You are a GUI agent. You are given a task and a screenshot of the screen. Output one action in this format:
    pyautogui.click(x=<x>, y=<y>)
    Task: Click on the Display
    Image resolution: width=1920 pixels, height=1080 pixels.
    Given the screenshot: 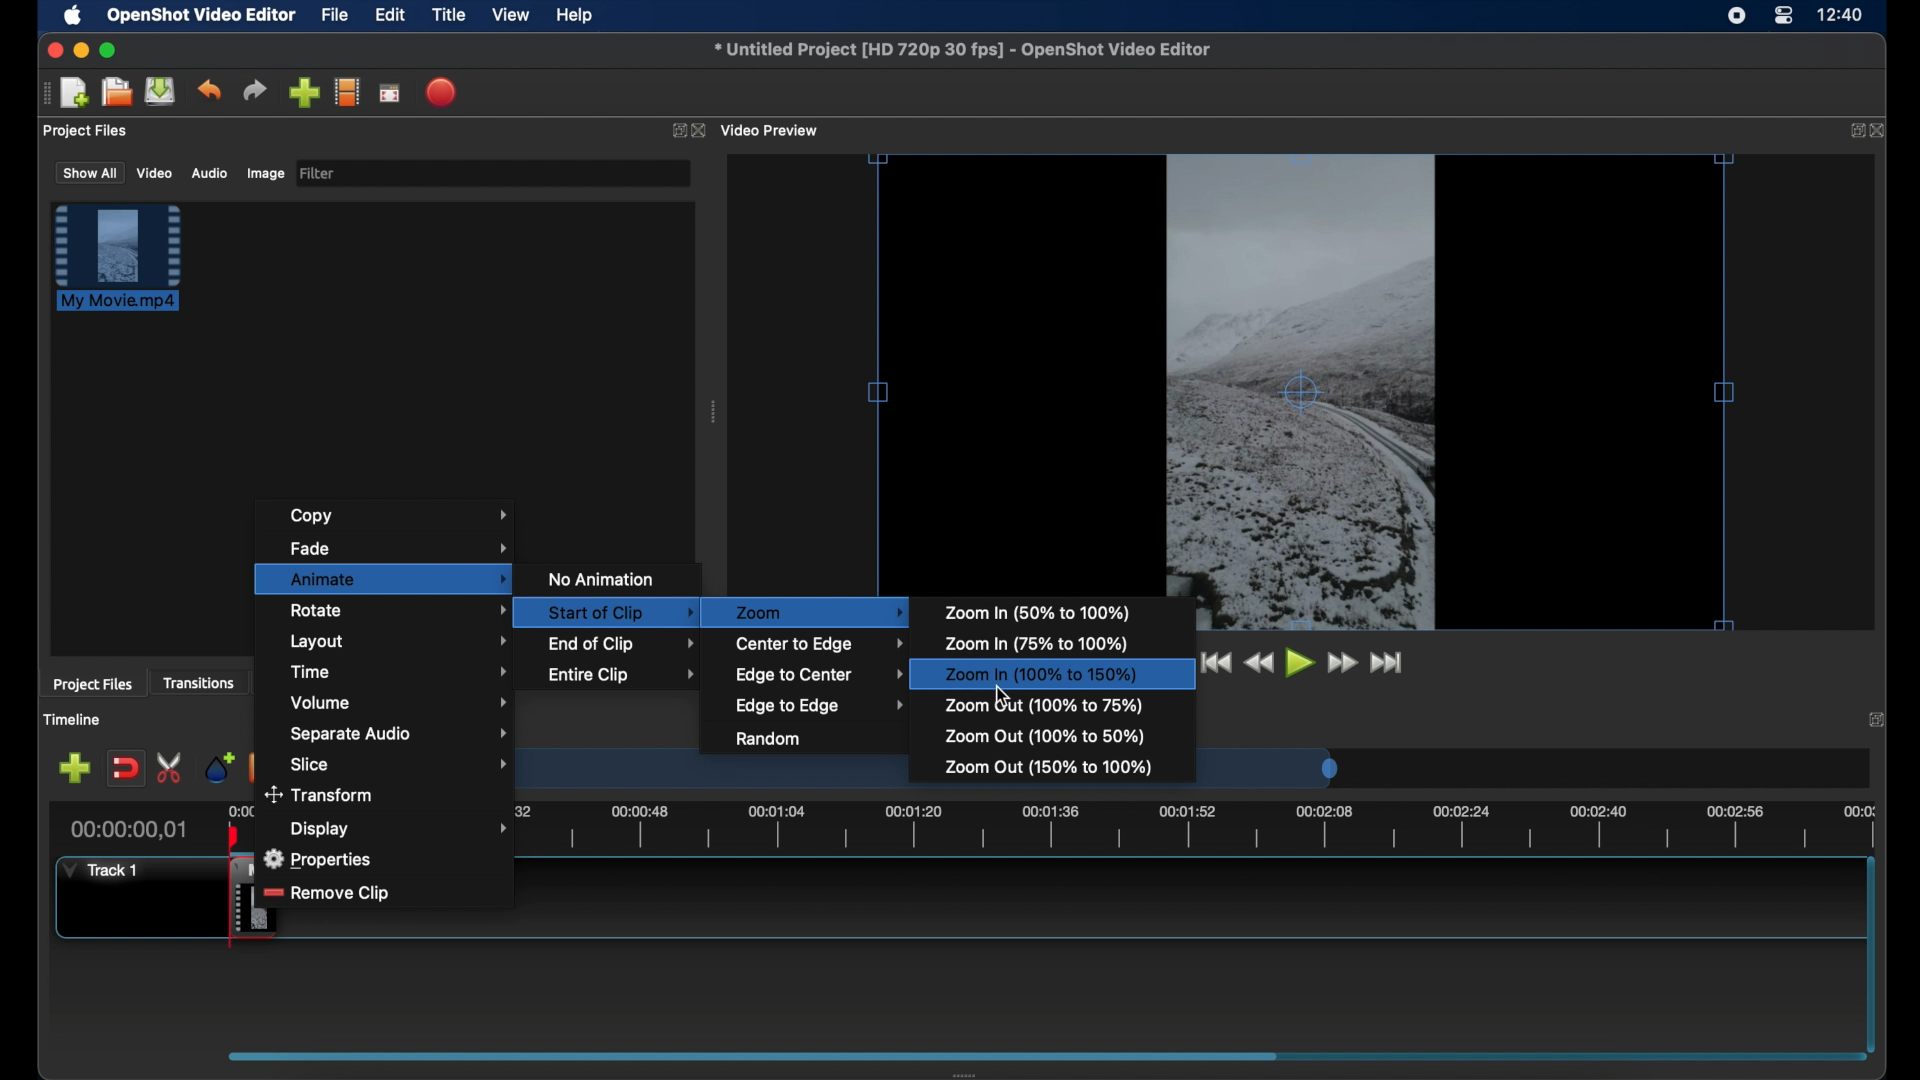 What is the action you would take?
    pyautogui.click(x=322, y=828)
    